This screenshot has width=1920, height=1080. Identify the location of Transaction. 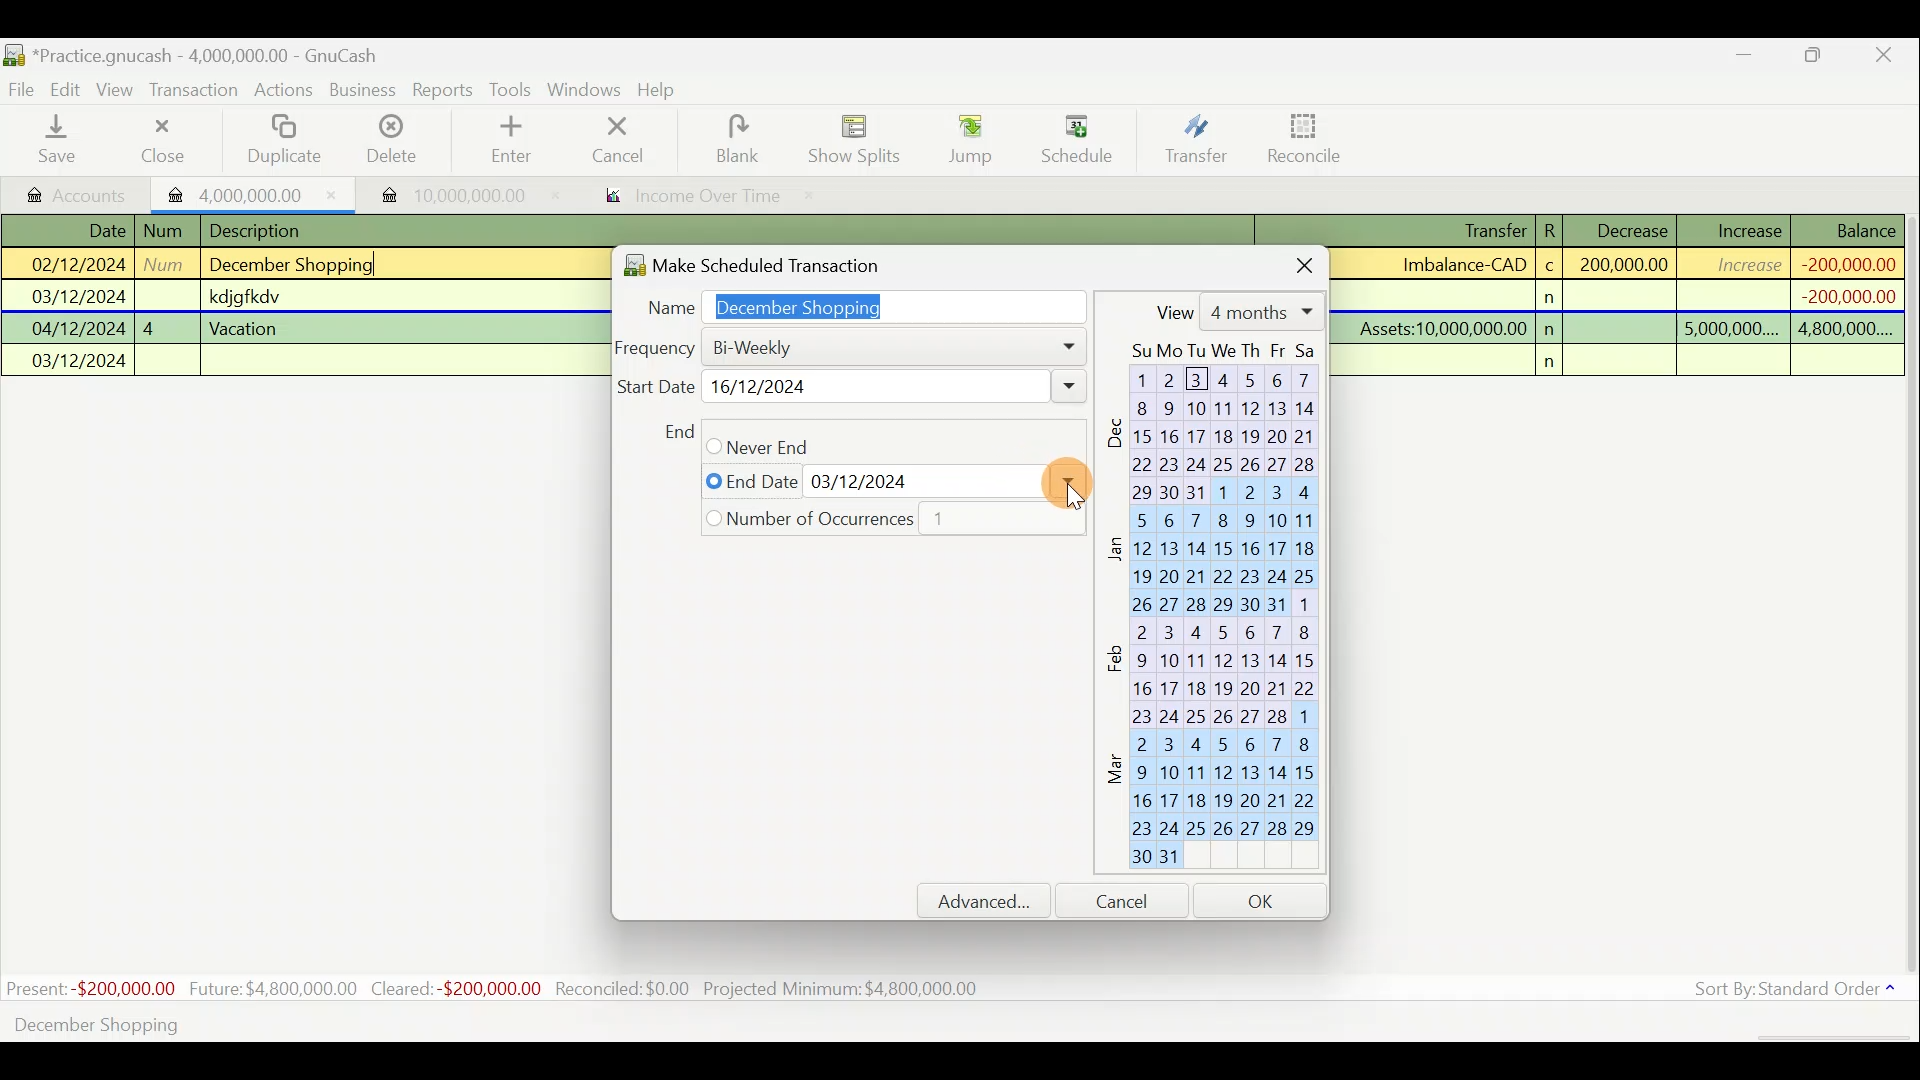
(195, 90).